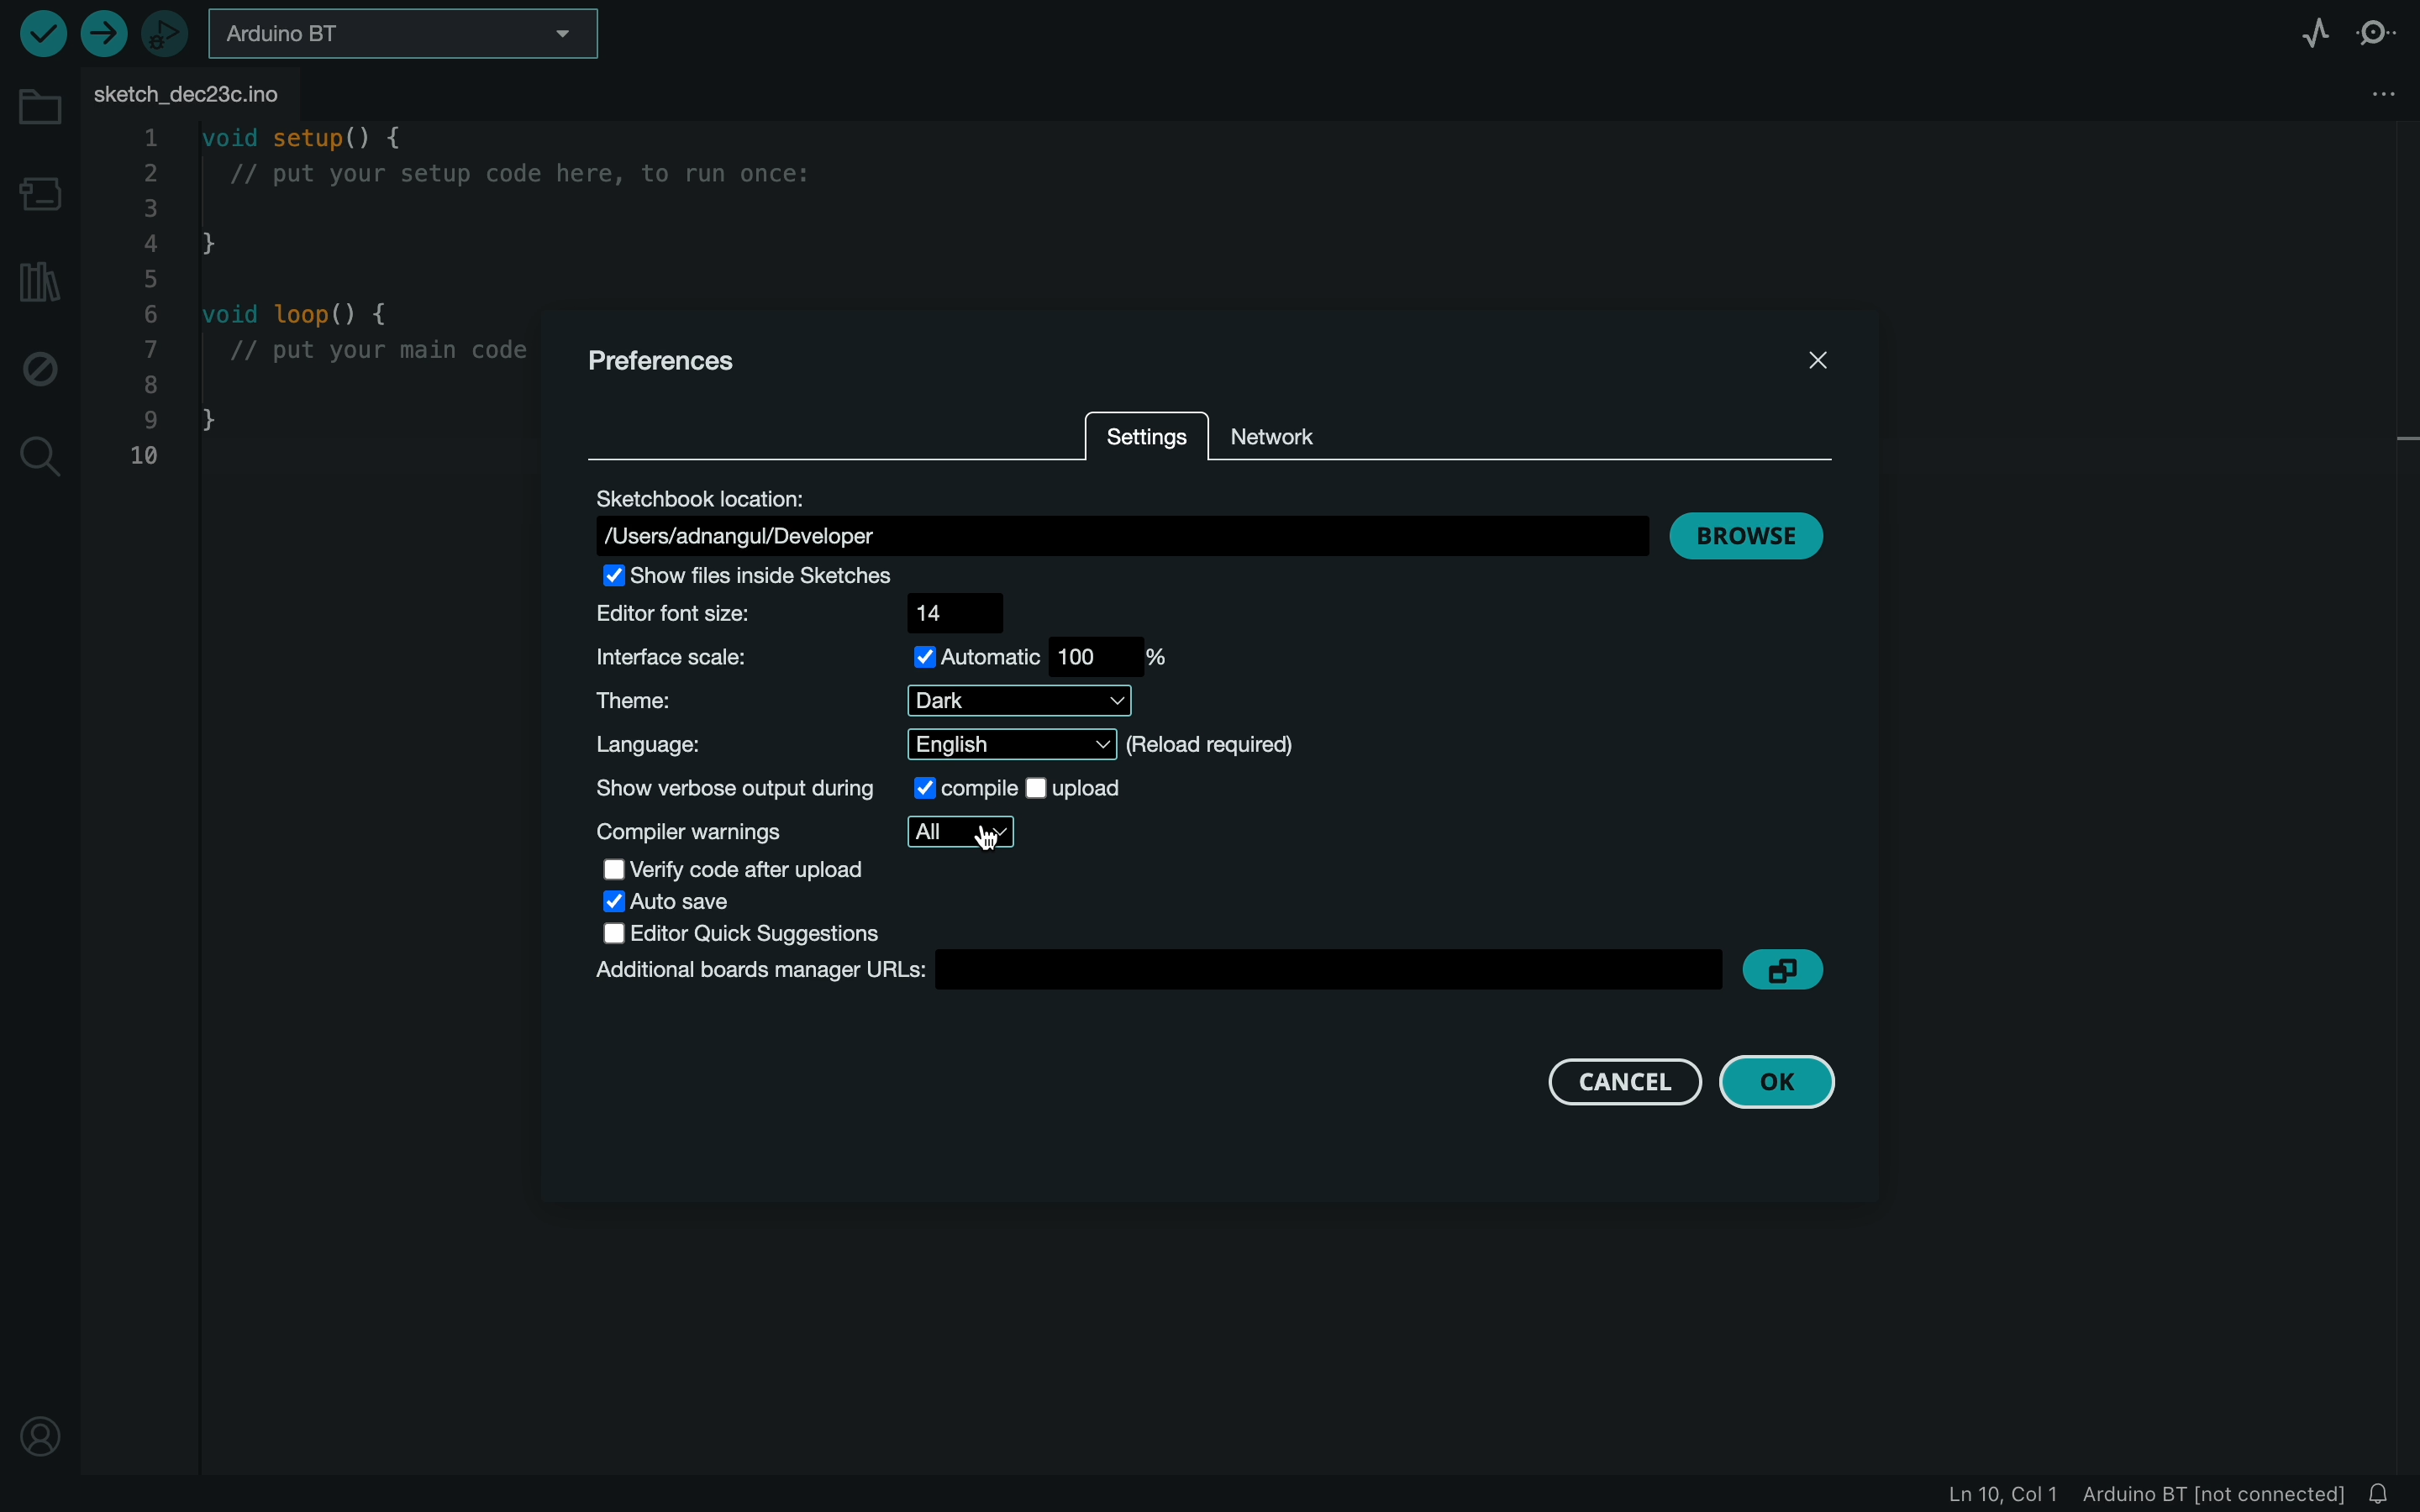  Describe the element at coordinates (2375, 89) in the screenshot. I see `file setting` at that location.